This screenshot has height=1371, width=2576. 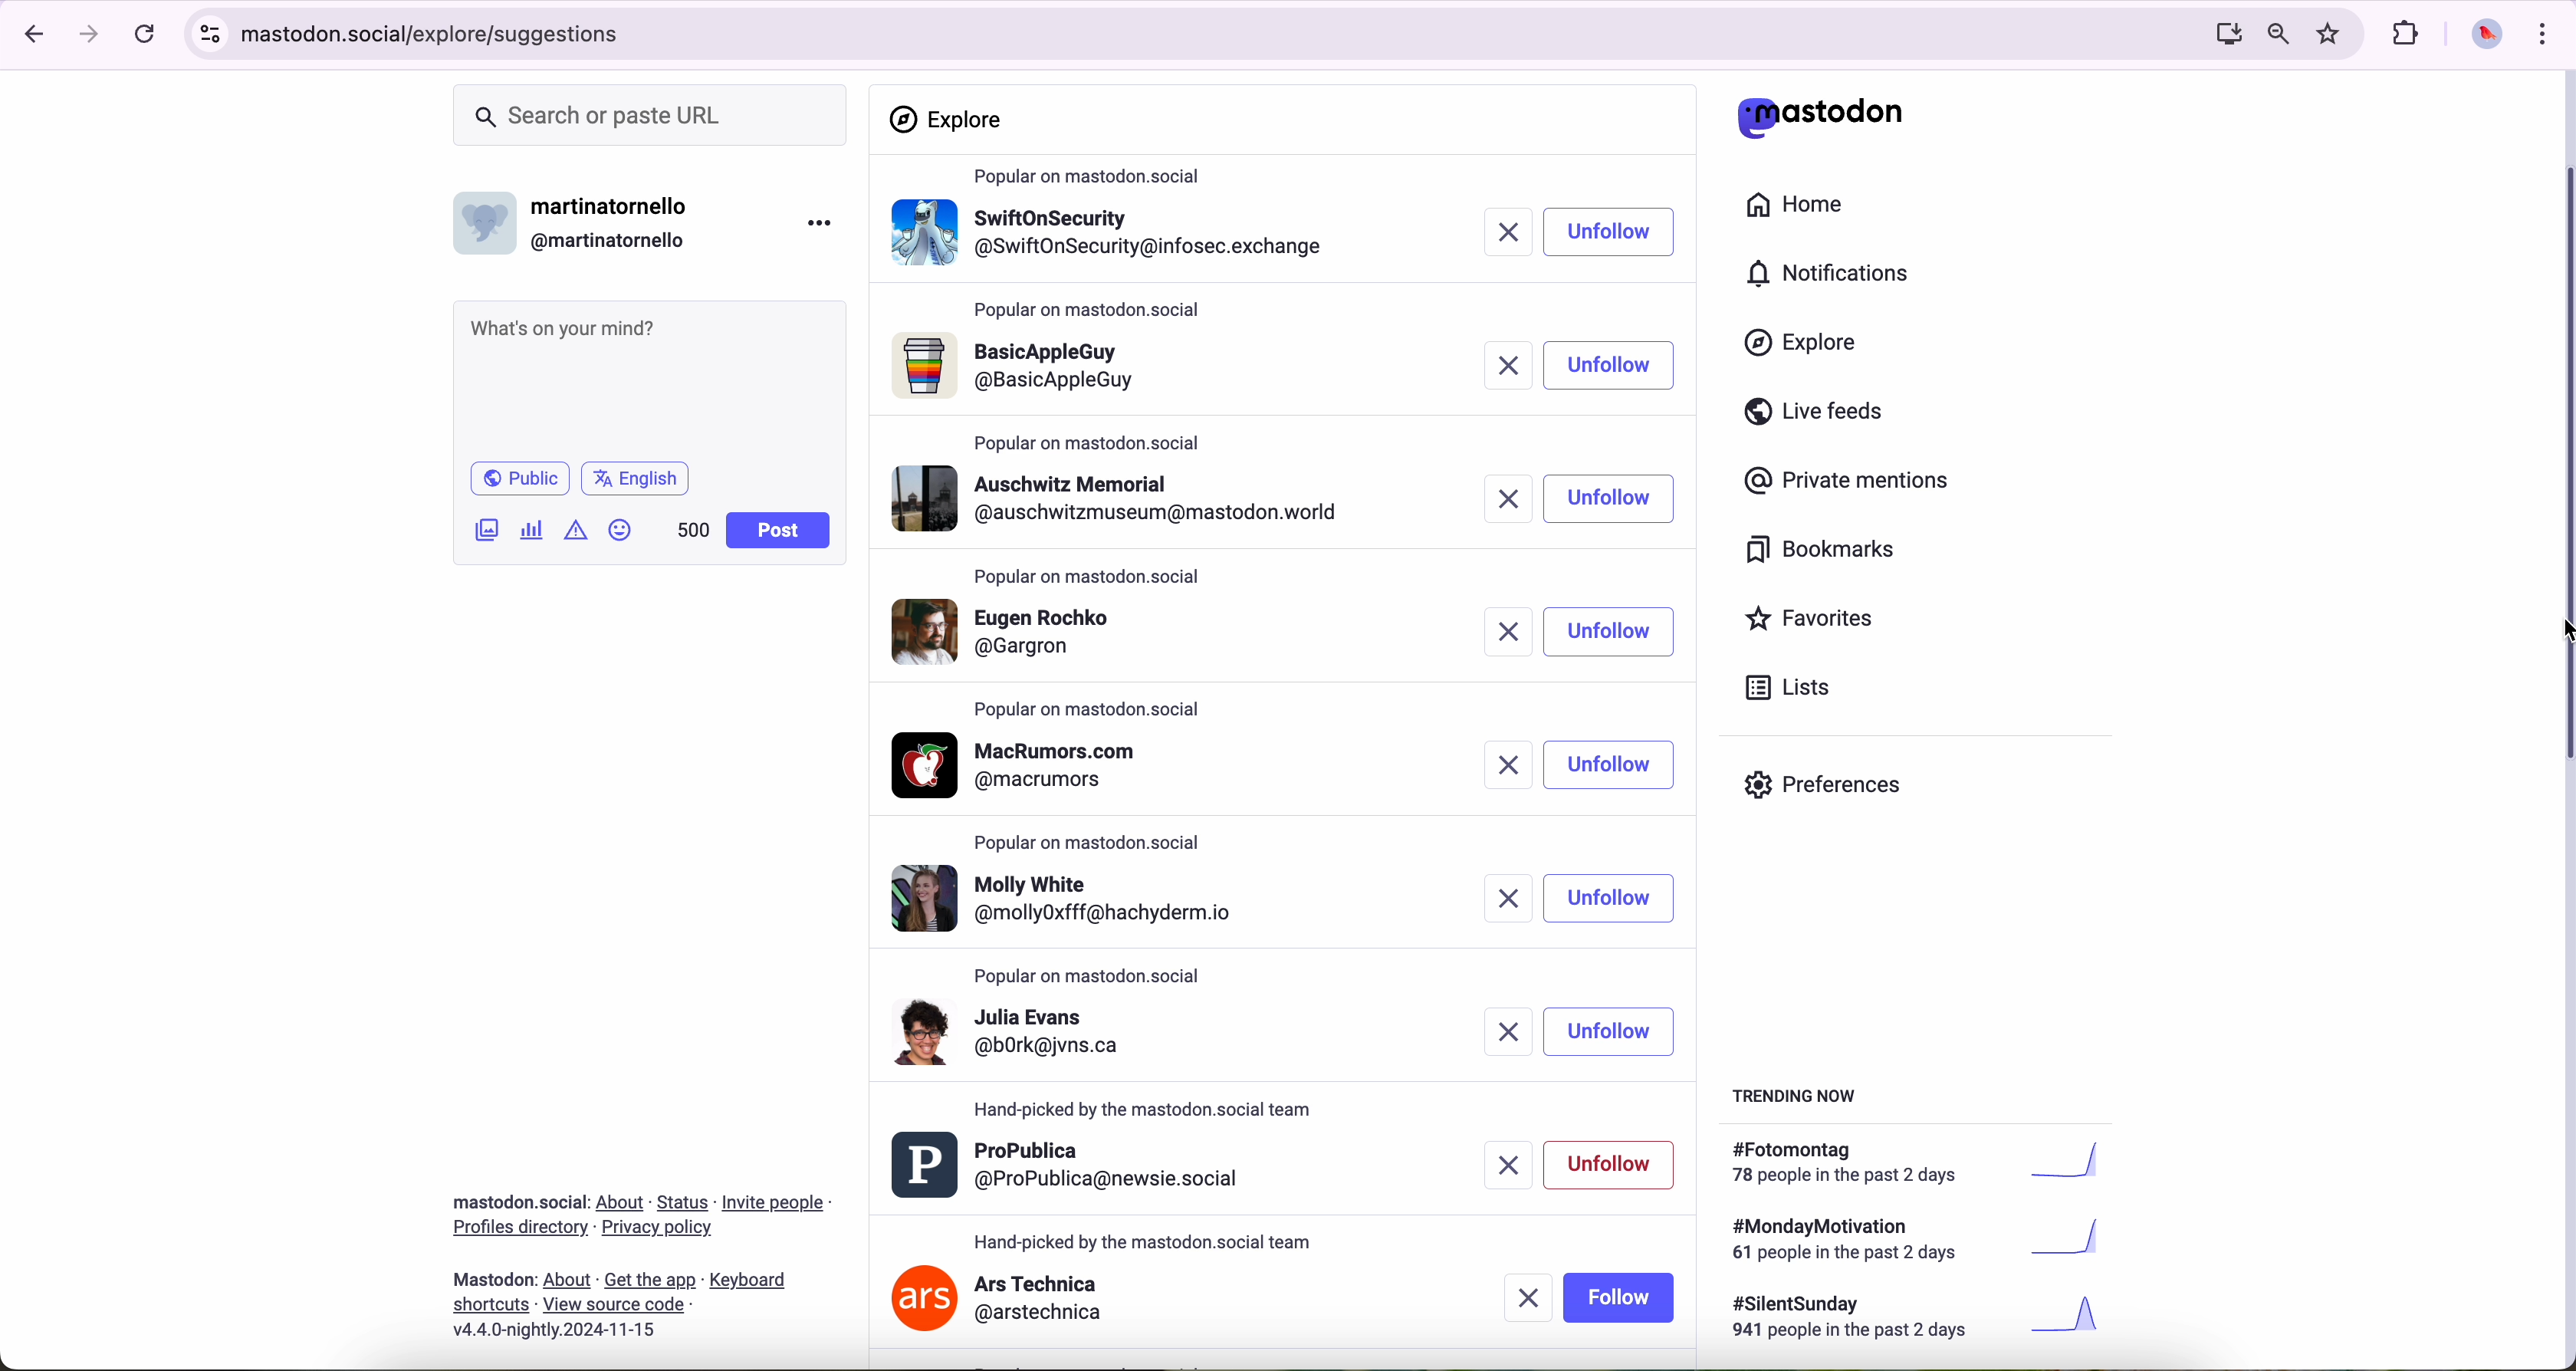 What do you see at coordinates (1507, 498) in the screenshot?
I see `remove` at bounding box center [1507, 498].